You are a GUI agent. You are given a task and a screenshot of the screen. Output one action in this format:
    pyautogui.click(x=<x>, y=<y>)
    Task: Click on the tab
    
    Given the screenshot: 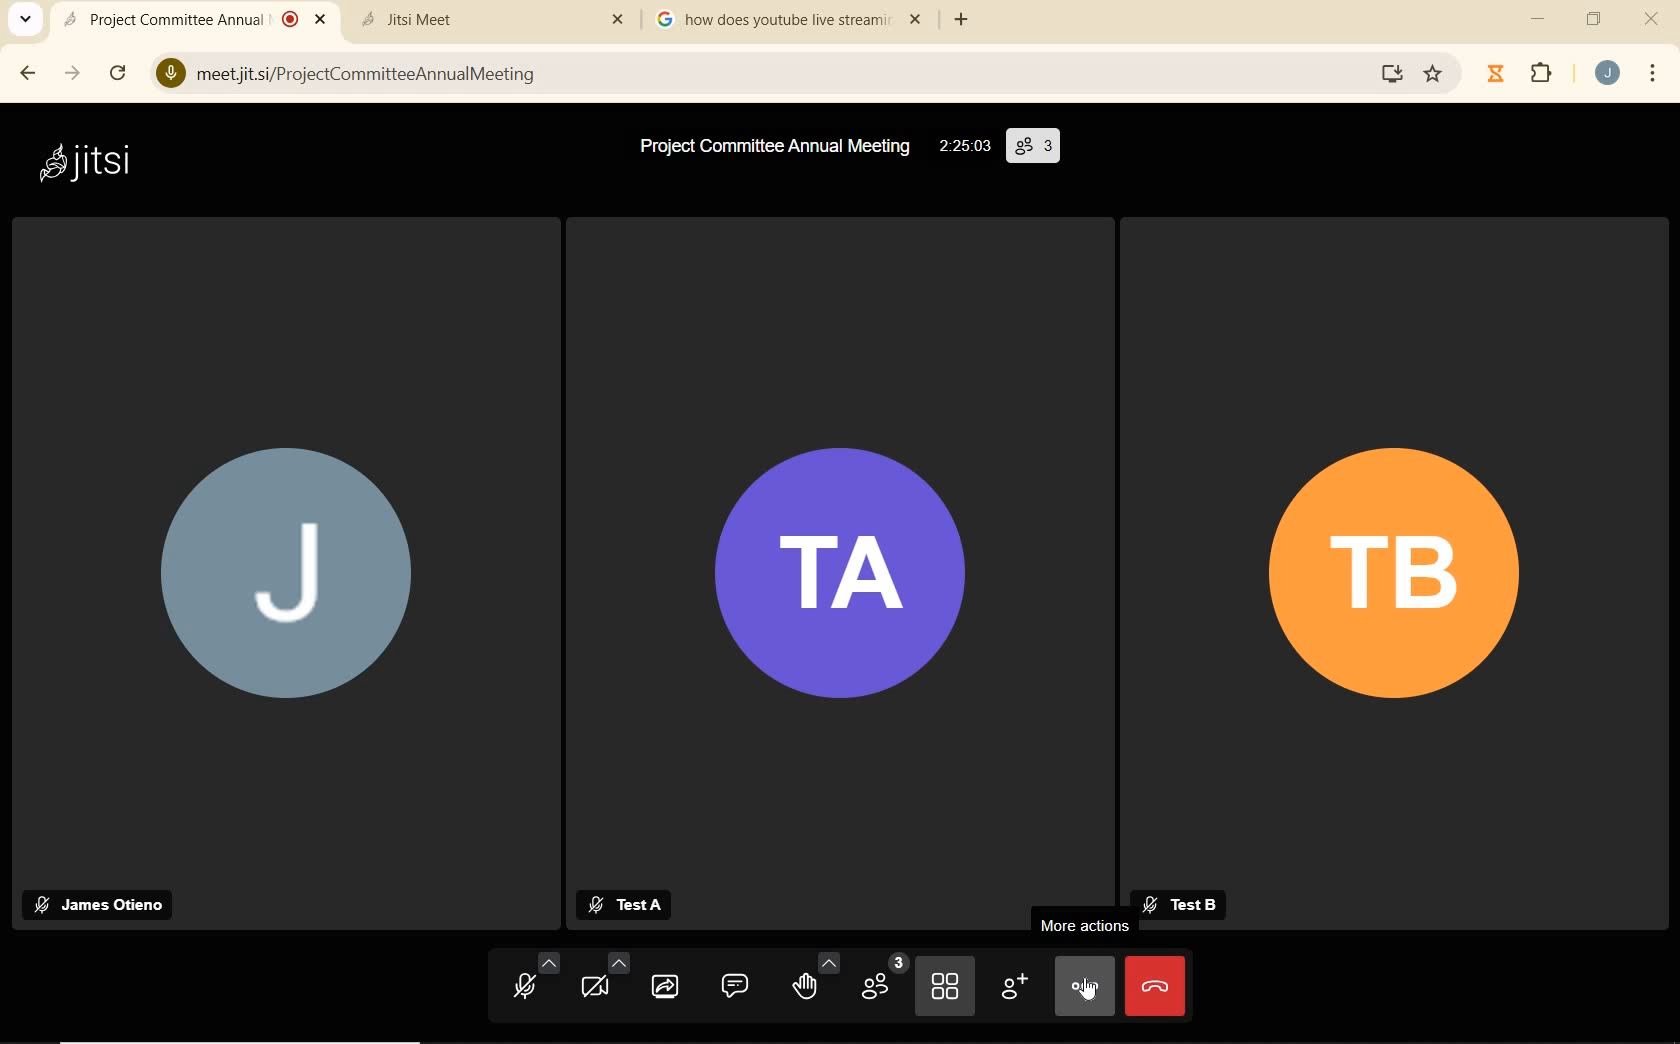 What is the action you would take?
    pyautogui.click(x=769, y=20)
    